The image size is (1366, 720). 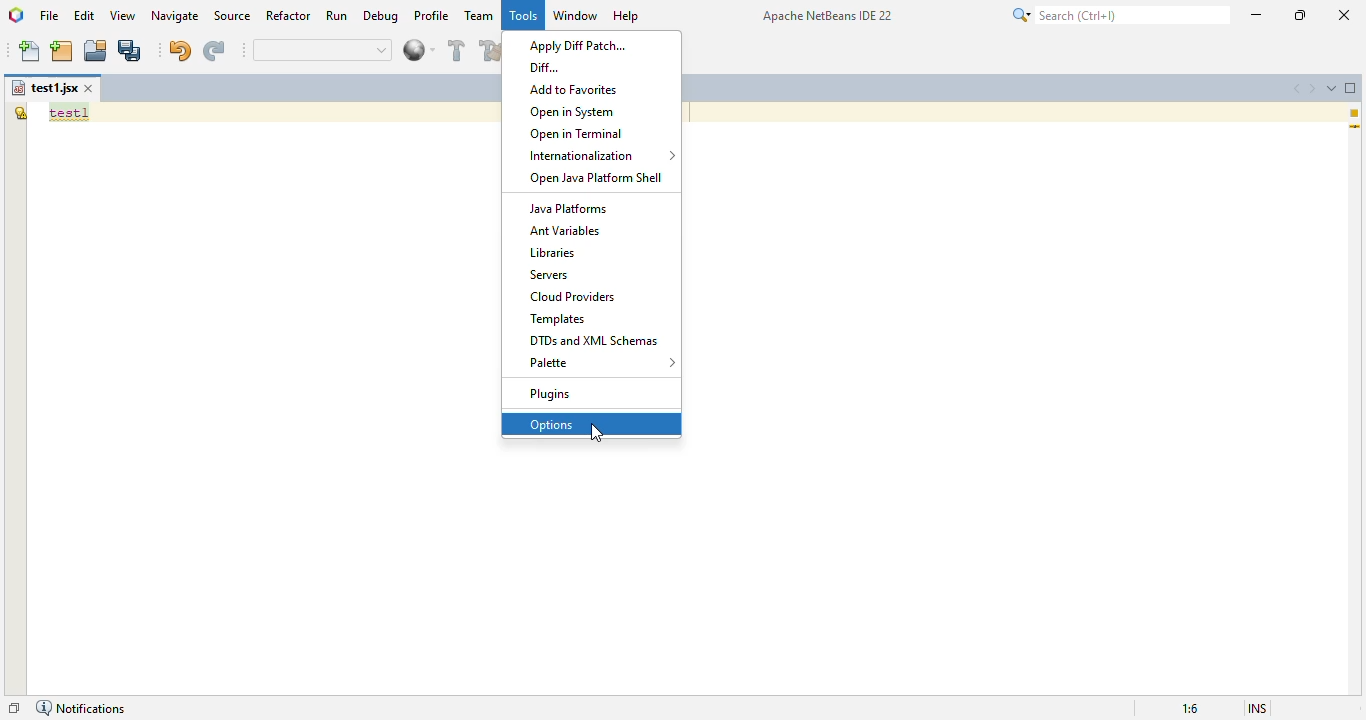 I want to click on scroll documents right, so click(x=1313, y=88).